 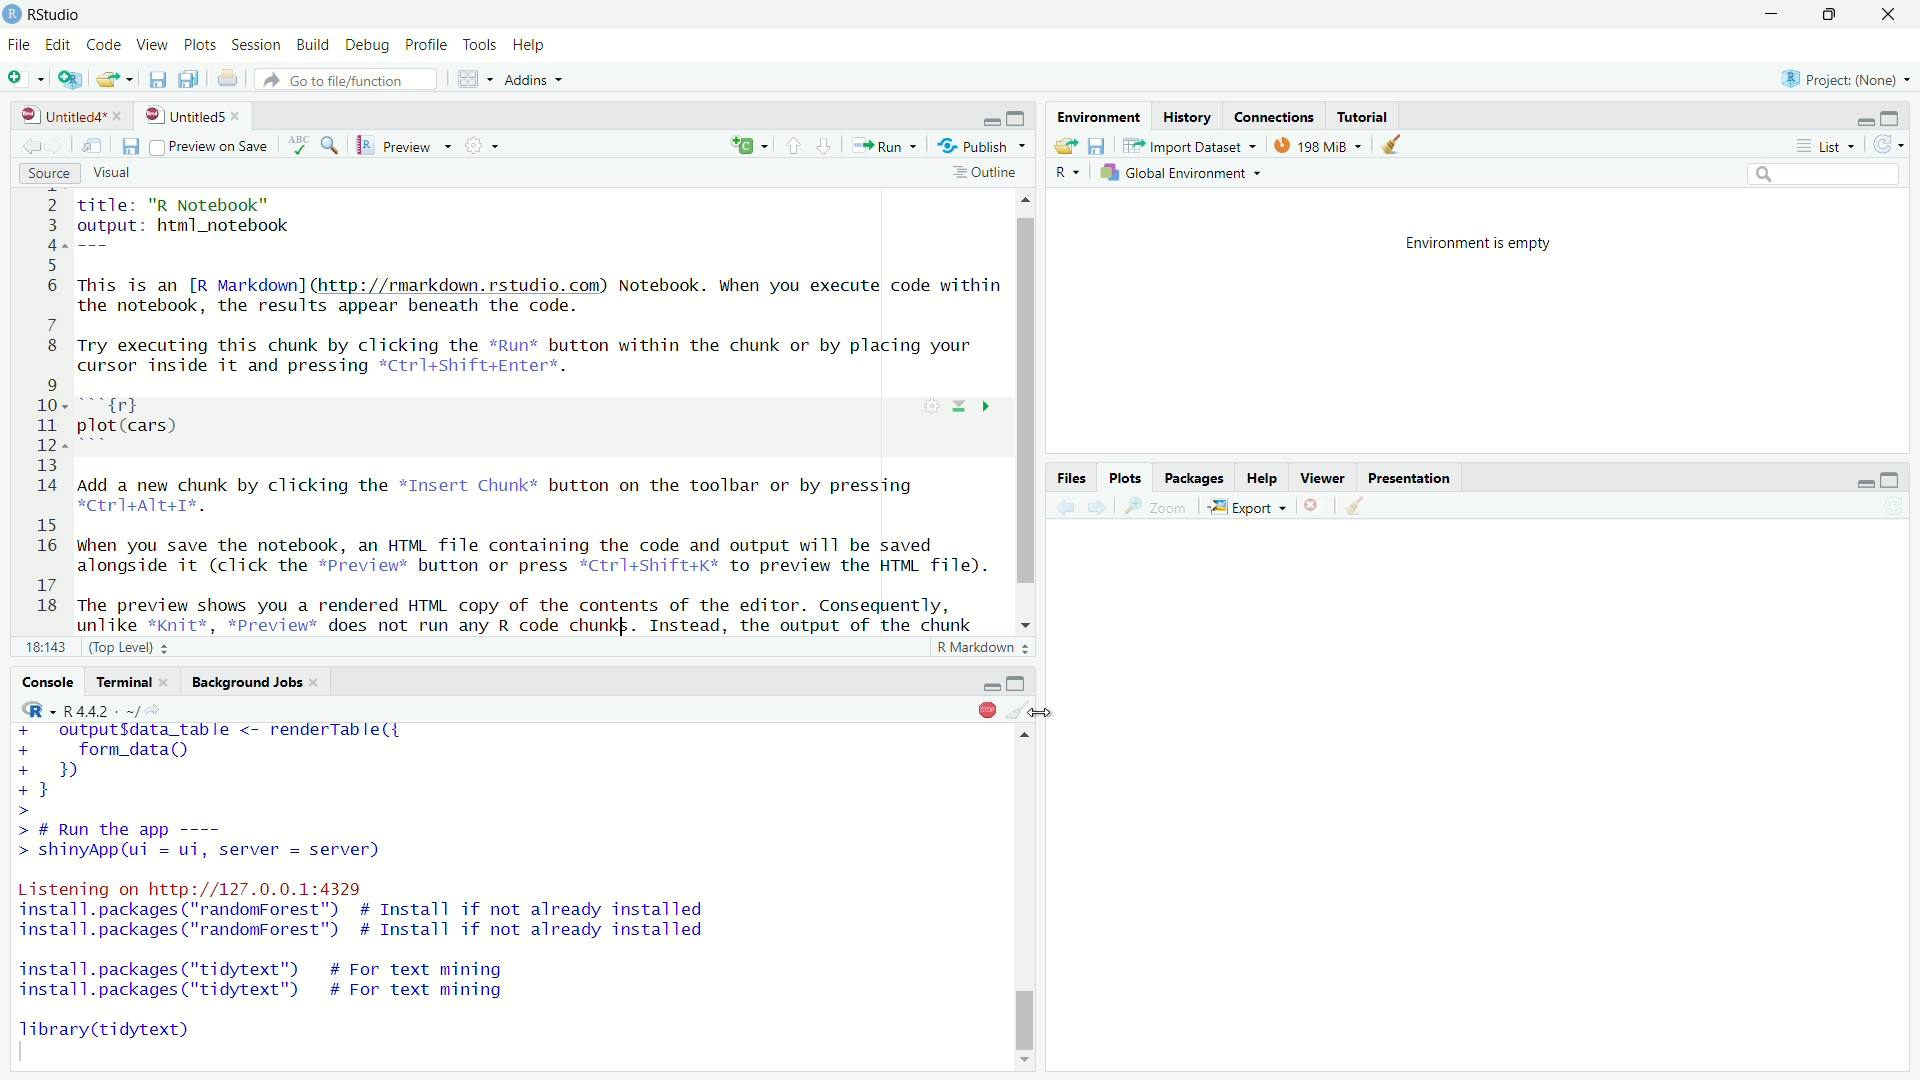 I want to click on Visual, so click(x=124, y=174).